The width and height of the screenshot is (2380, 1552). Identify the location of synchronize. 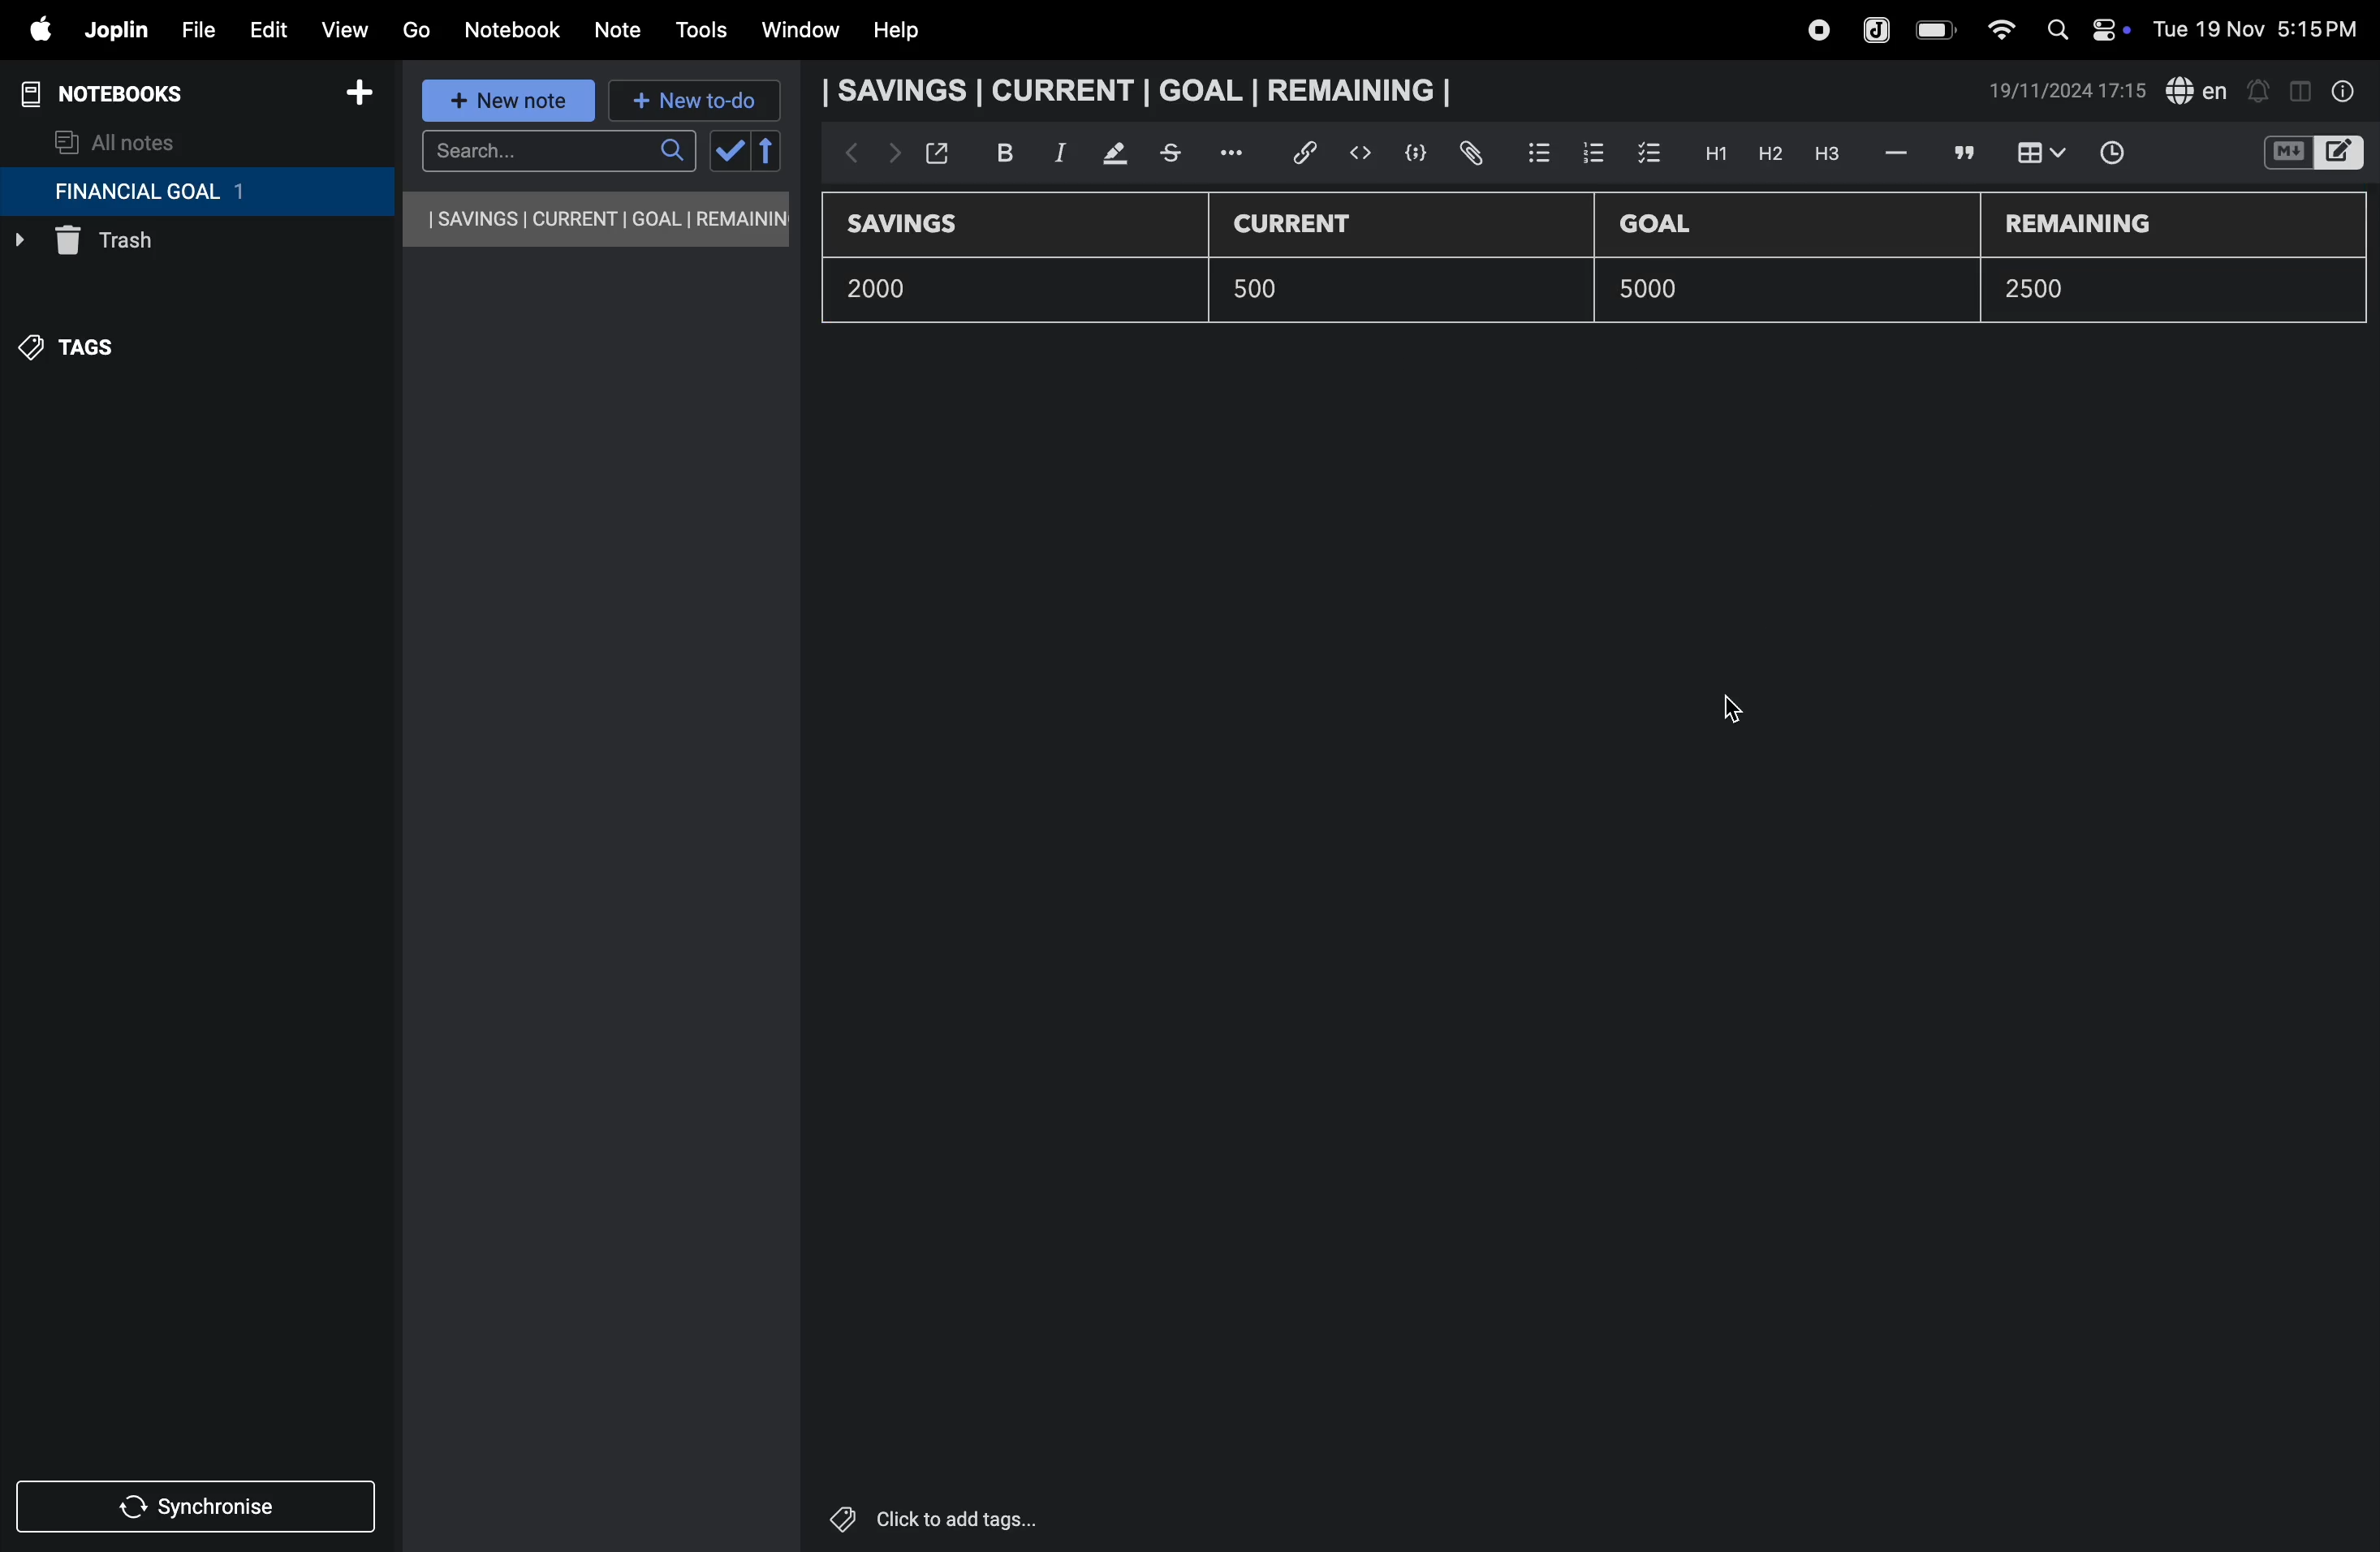
(198, 1503).